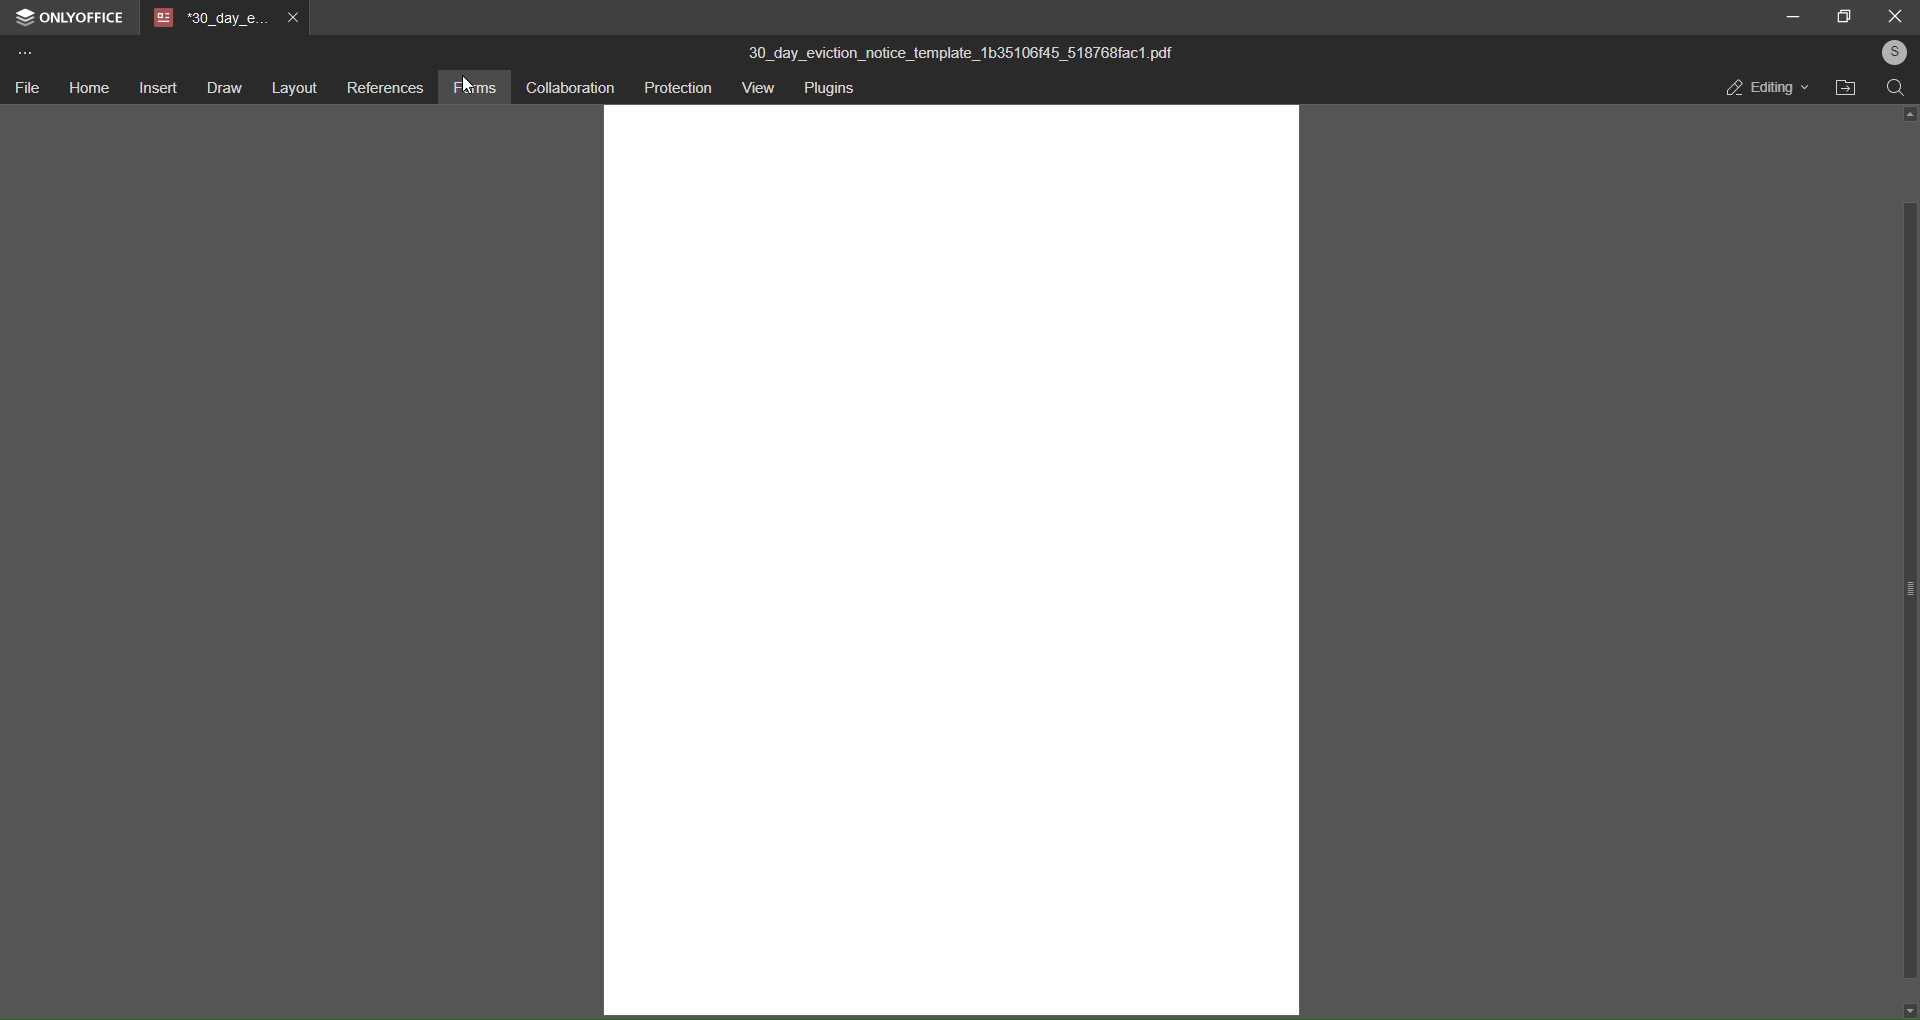 This screenshot has height=1020, width=1920. I want to click on 30_day_eviction_notice_template_1b3510645_518768fac.pdf, so click(976, 53).